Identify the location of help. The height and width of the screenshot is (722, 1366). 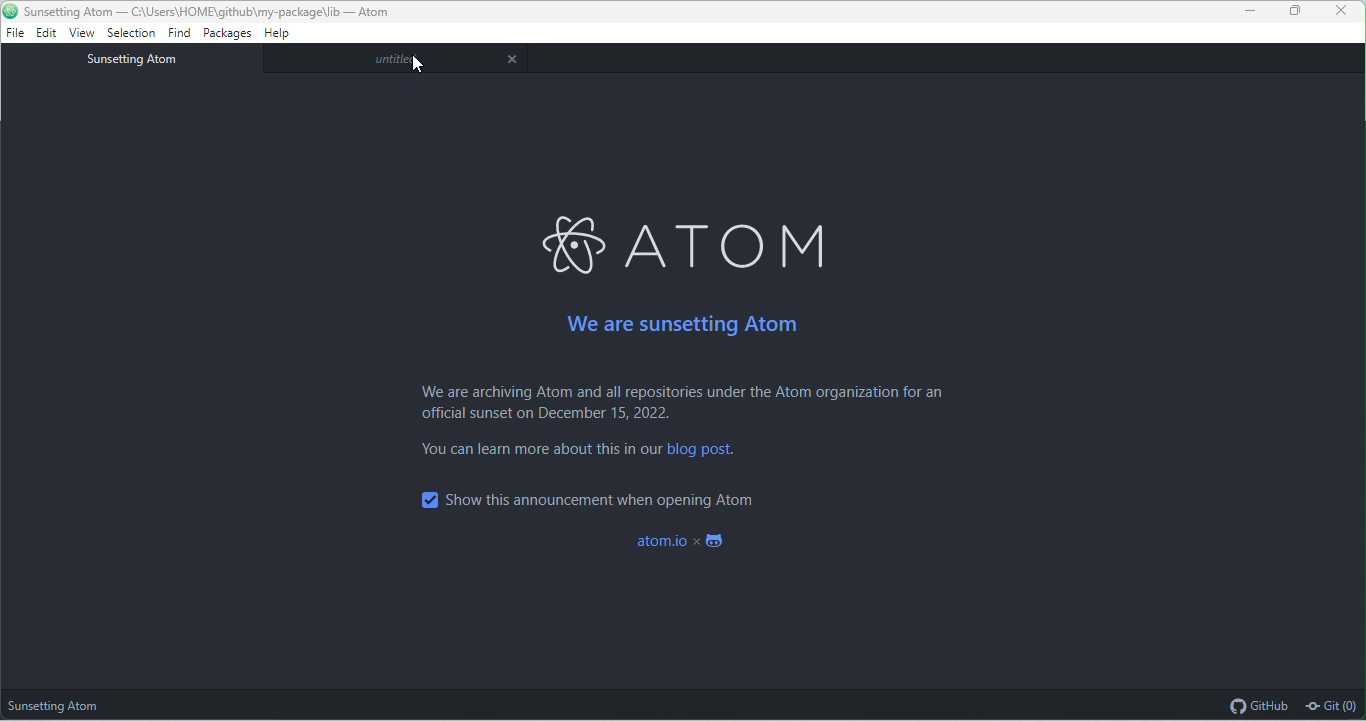
(277, 34).